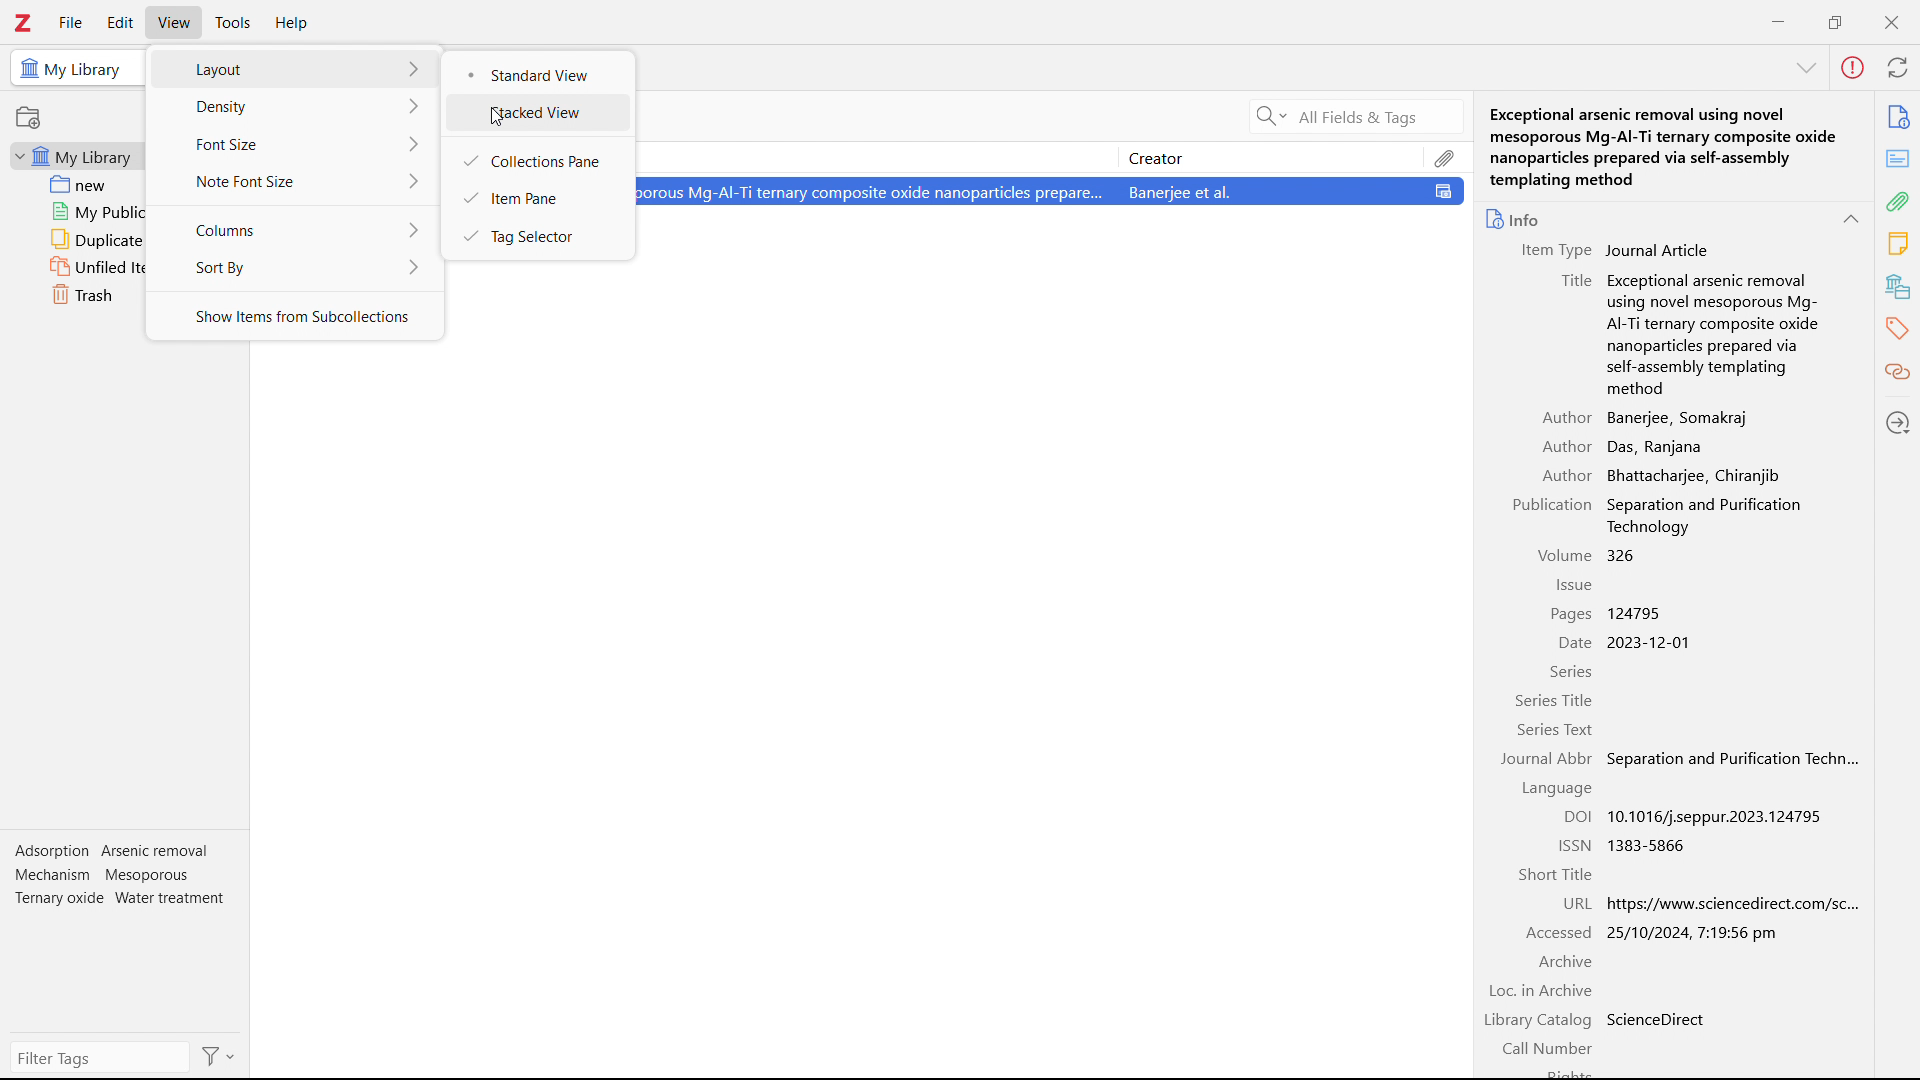 This screenshot has height=1080, width=1920. What do you see at coordinates (99, 1058) in the screenshot?
I see `filter tags` at bounding box center [99, 1058].